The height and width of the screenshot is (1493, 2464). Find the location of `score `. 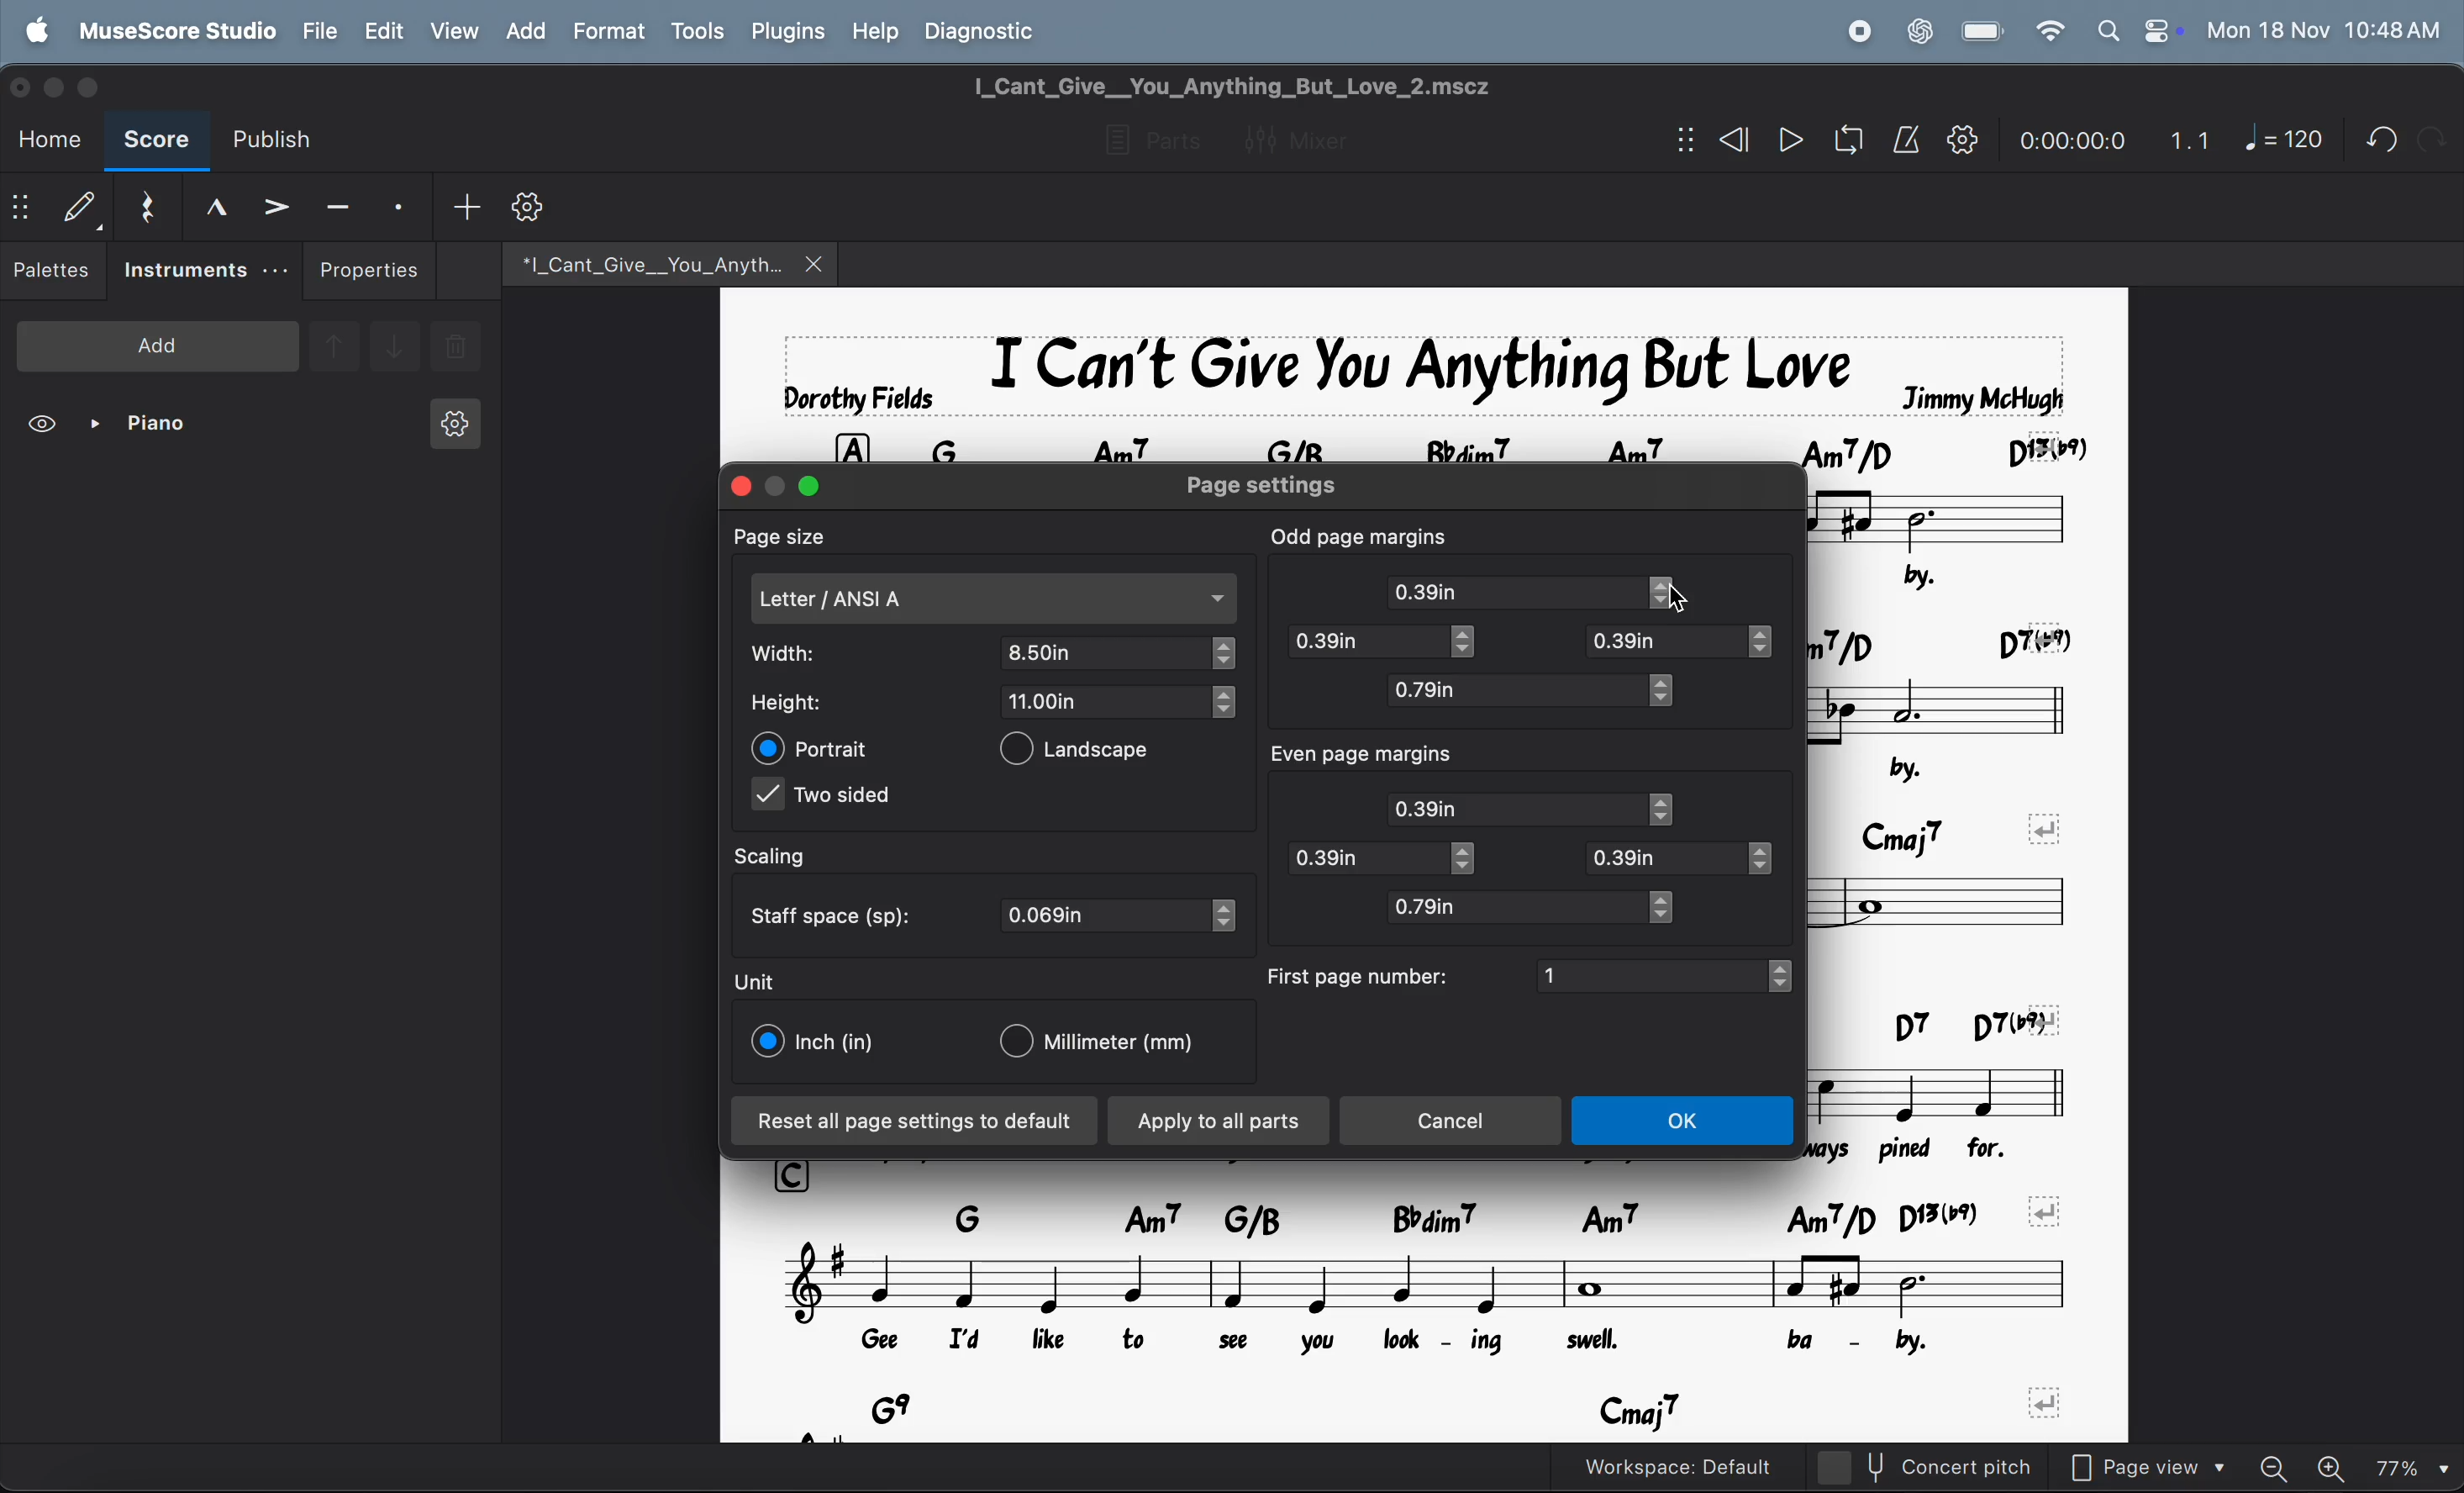

score  is located at coordinates (156, 143).